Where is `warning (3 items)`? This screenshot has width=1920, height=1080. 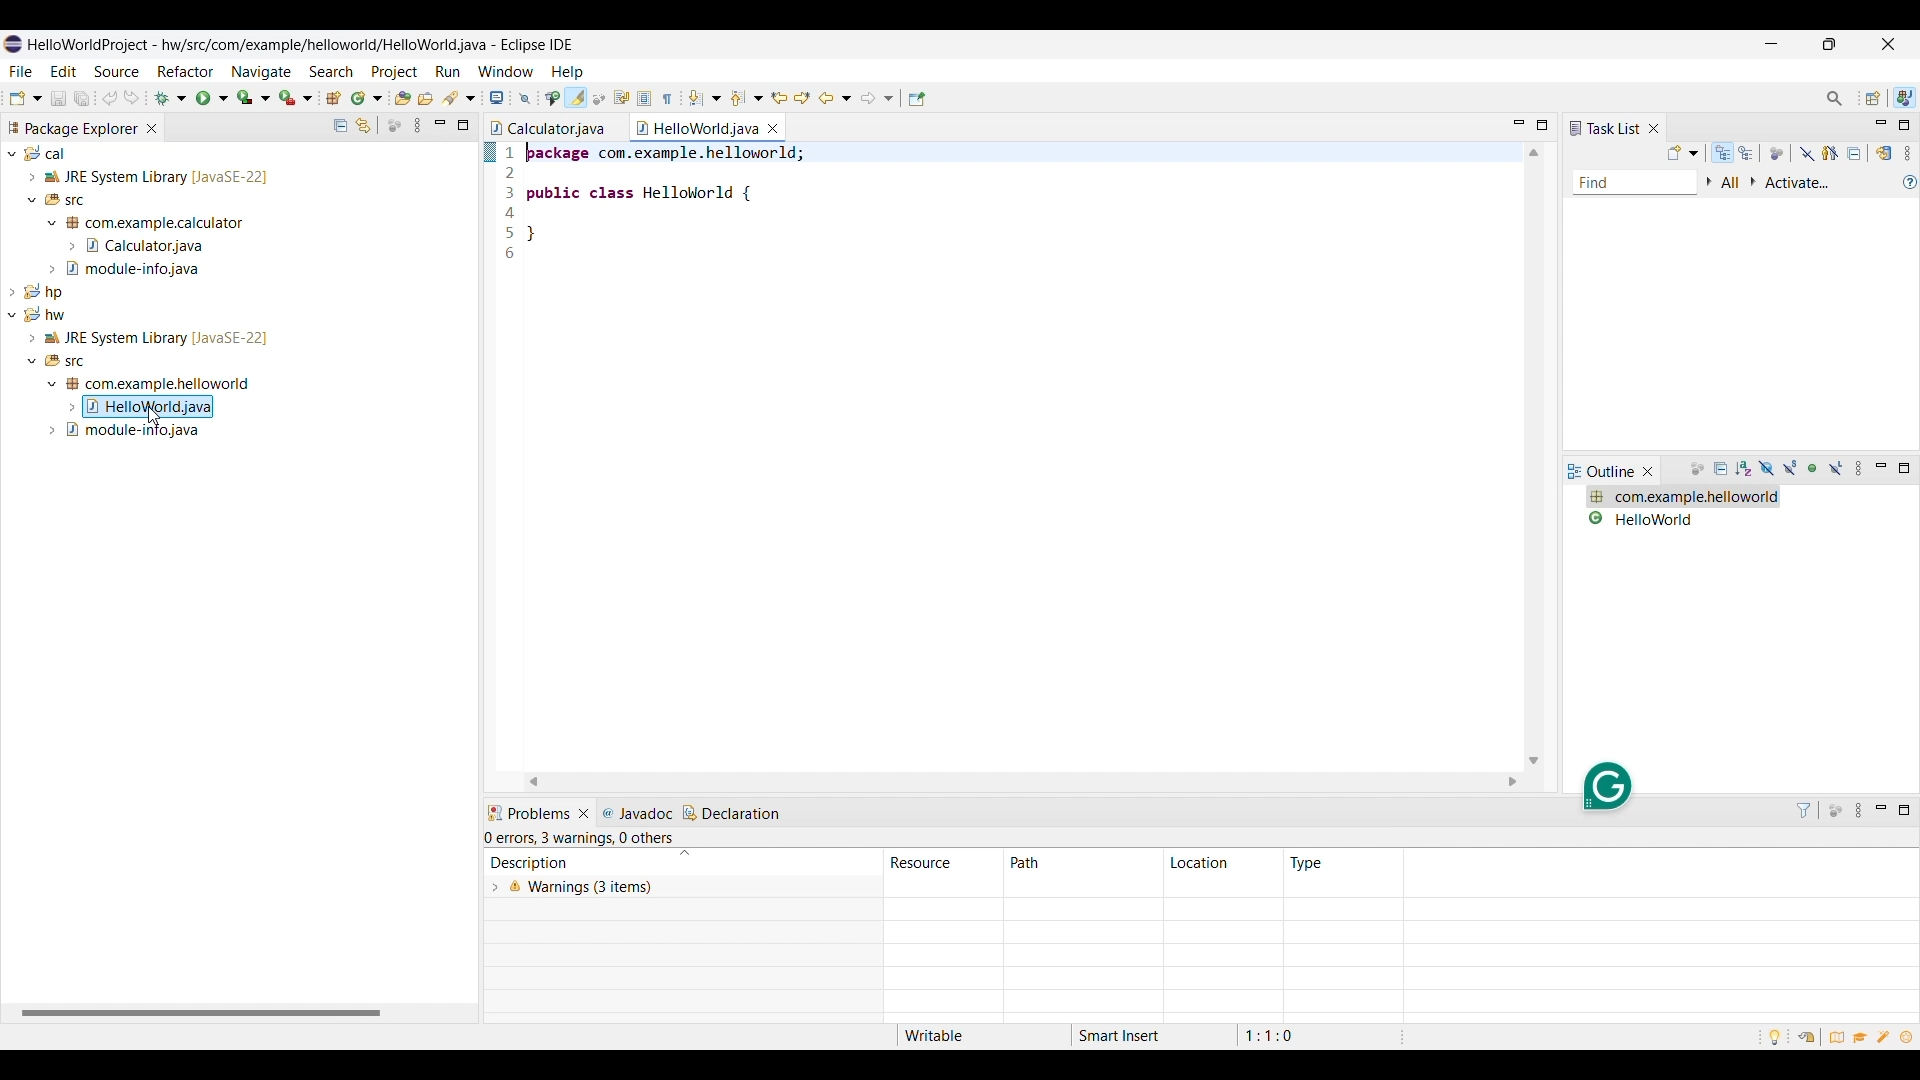
warning (3 items) is located at coordinates (920, 902).